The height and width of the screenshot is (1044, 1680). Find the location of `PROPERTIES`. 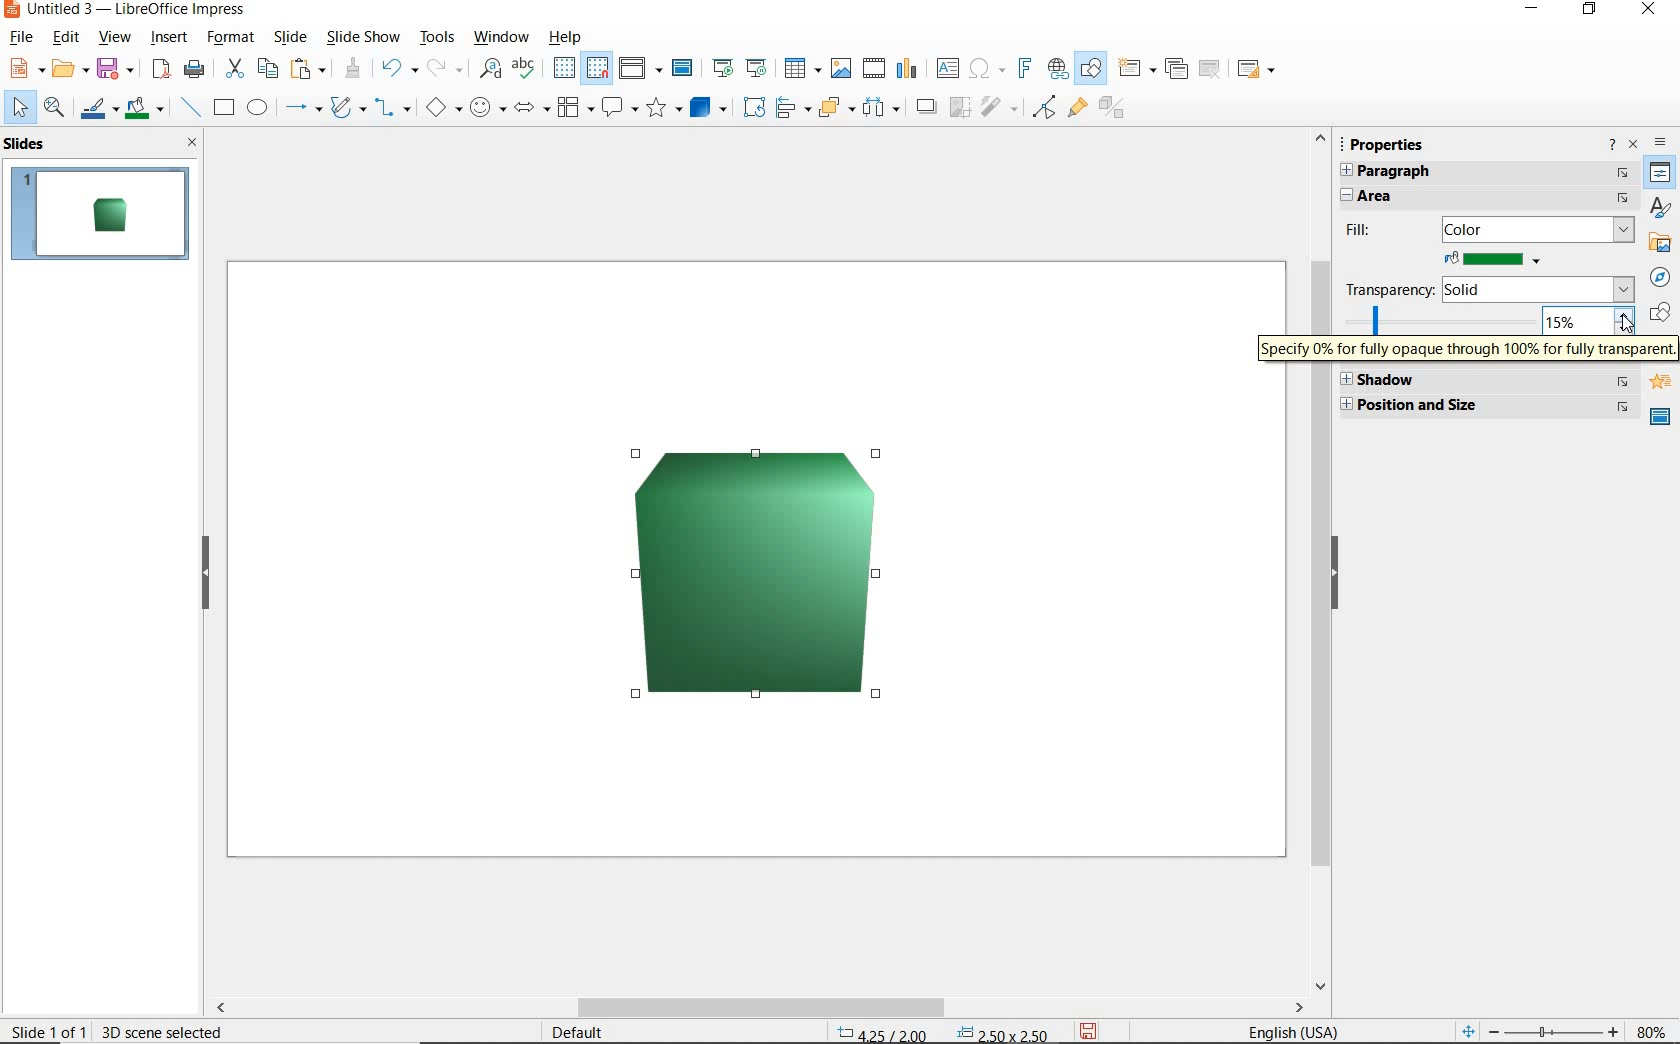

PROPERTIES is located at coordinates (1389, 142).